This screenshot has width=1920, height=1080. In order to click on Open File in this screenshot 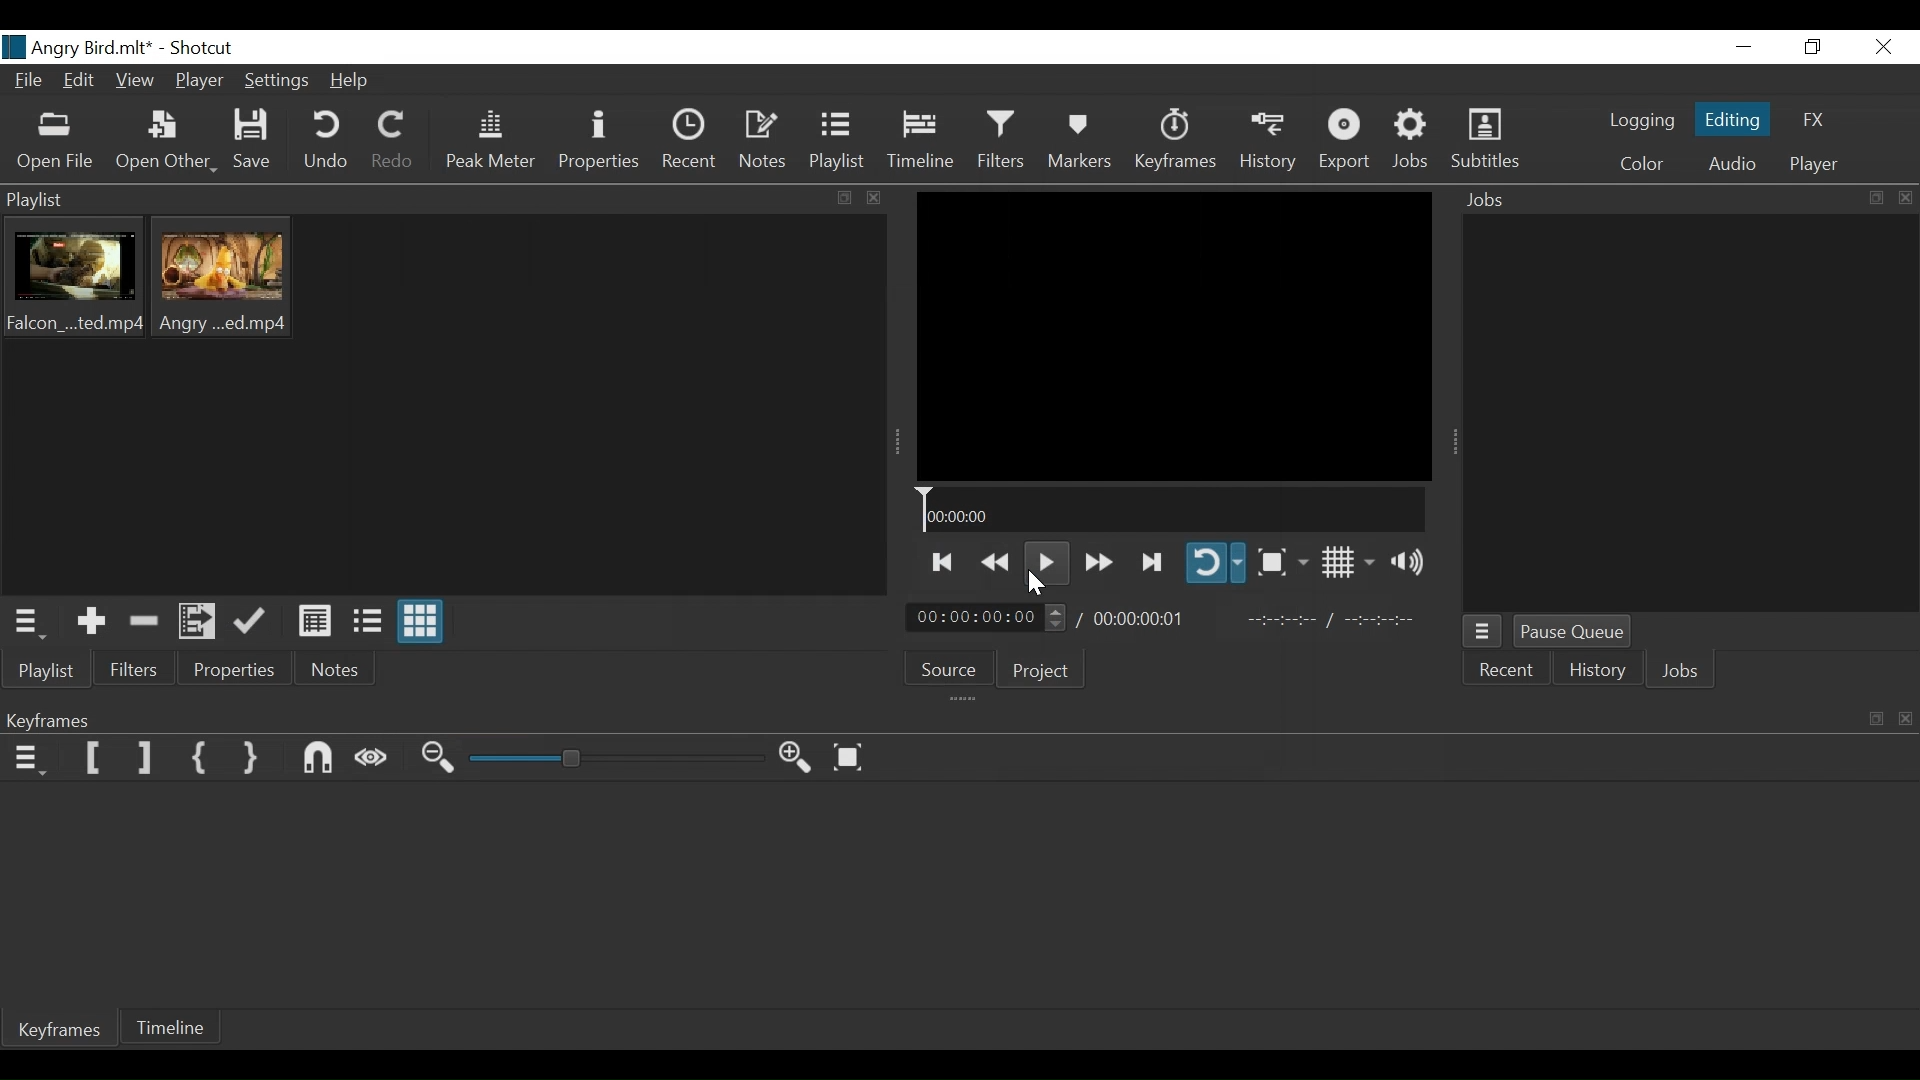, I will do `click(59, 145)`.